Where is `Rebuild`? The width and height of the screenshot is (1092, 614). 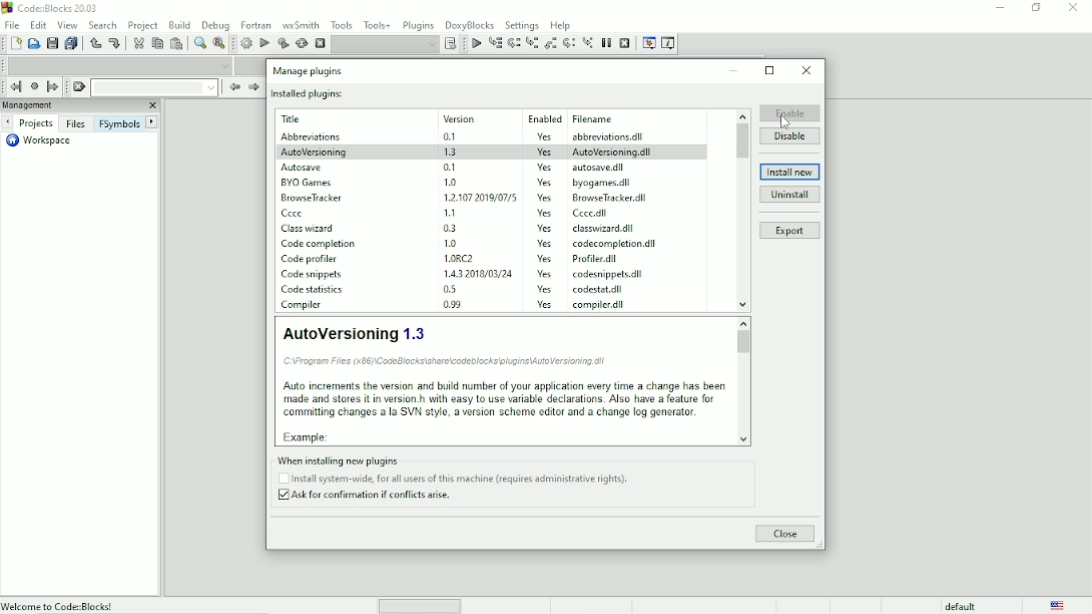
Rebuild is located at coordinates (301, 44).